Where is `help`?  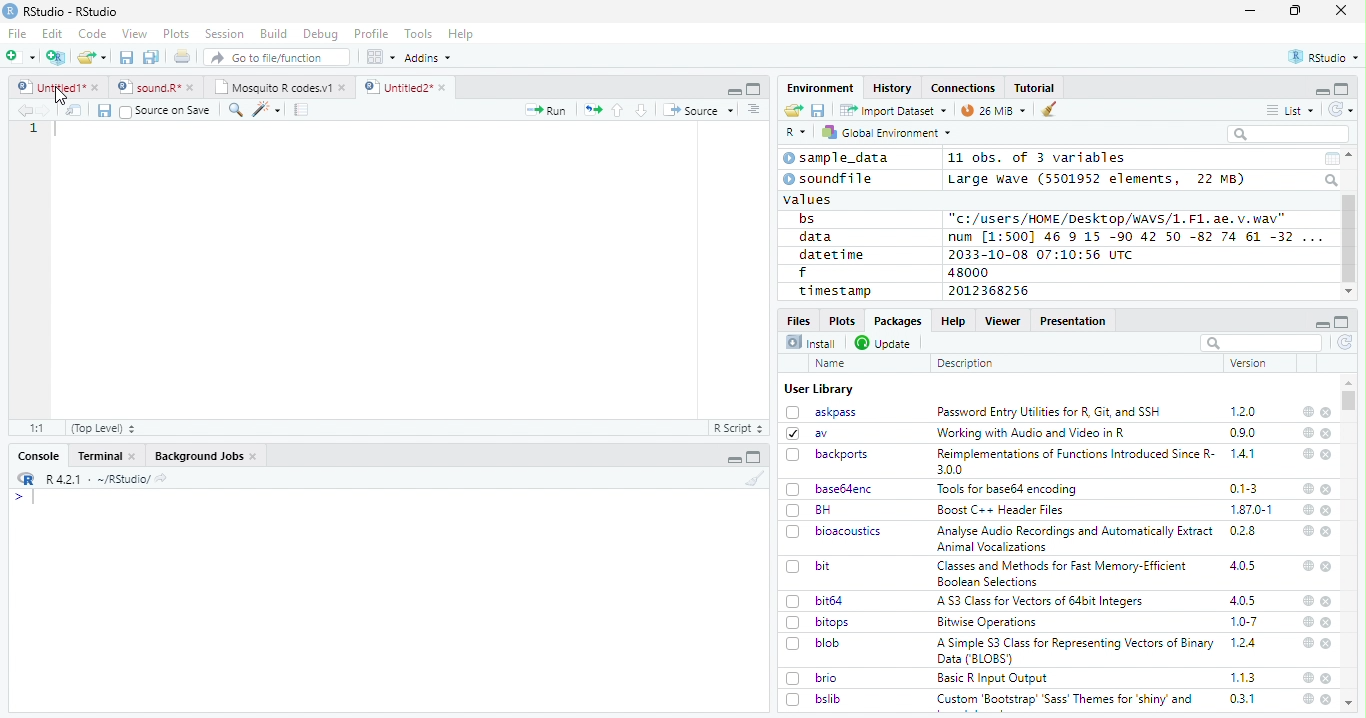
help is located at coordinates (1308, 432).